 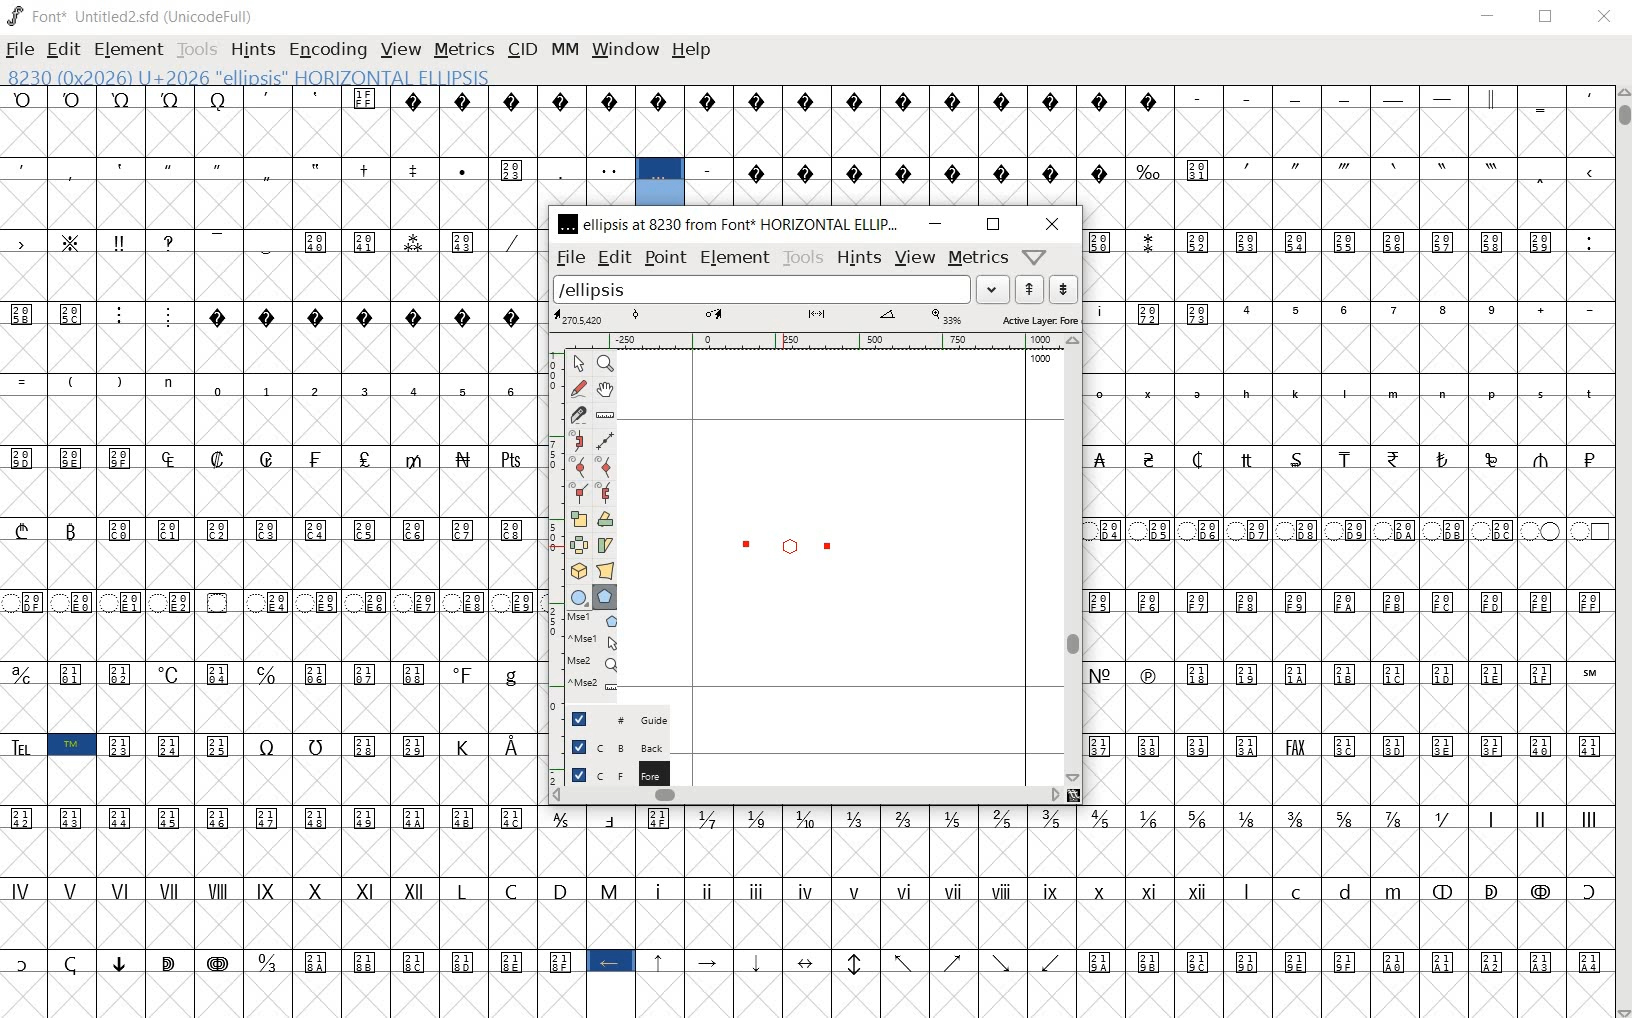 I want to click on show the previous word on the list, so click(x=1063, y=288).